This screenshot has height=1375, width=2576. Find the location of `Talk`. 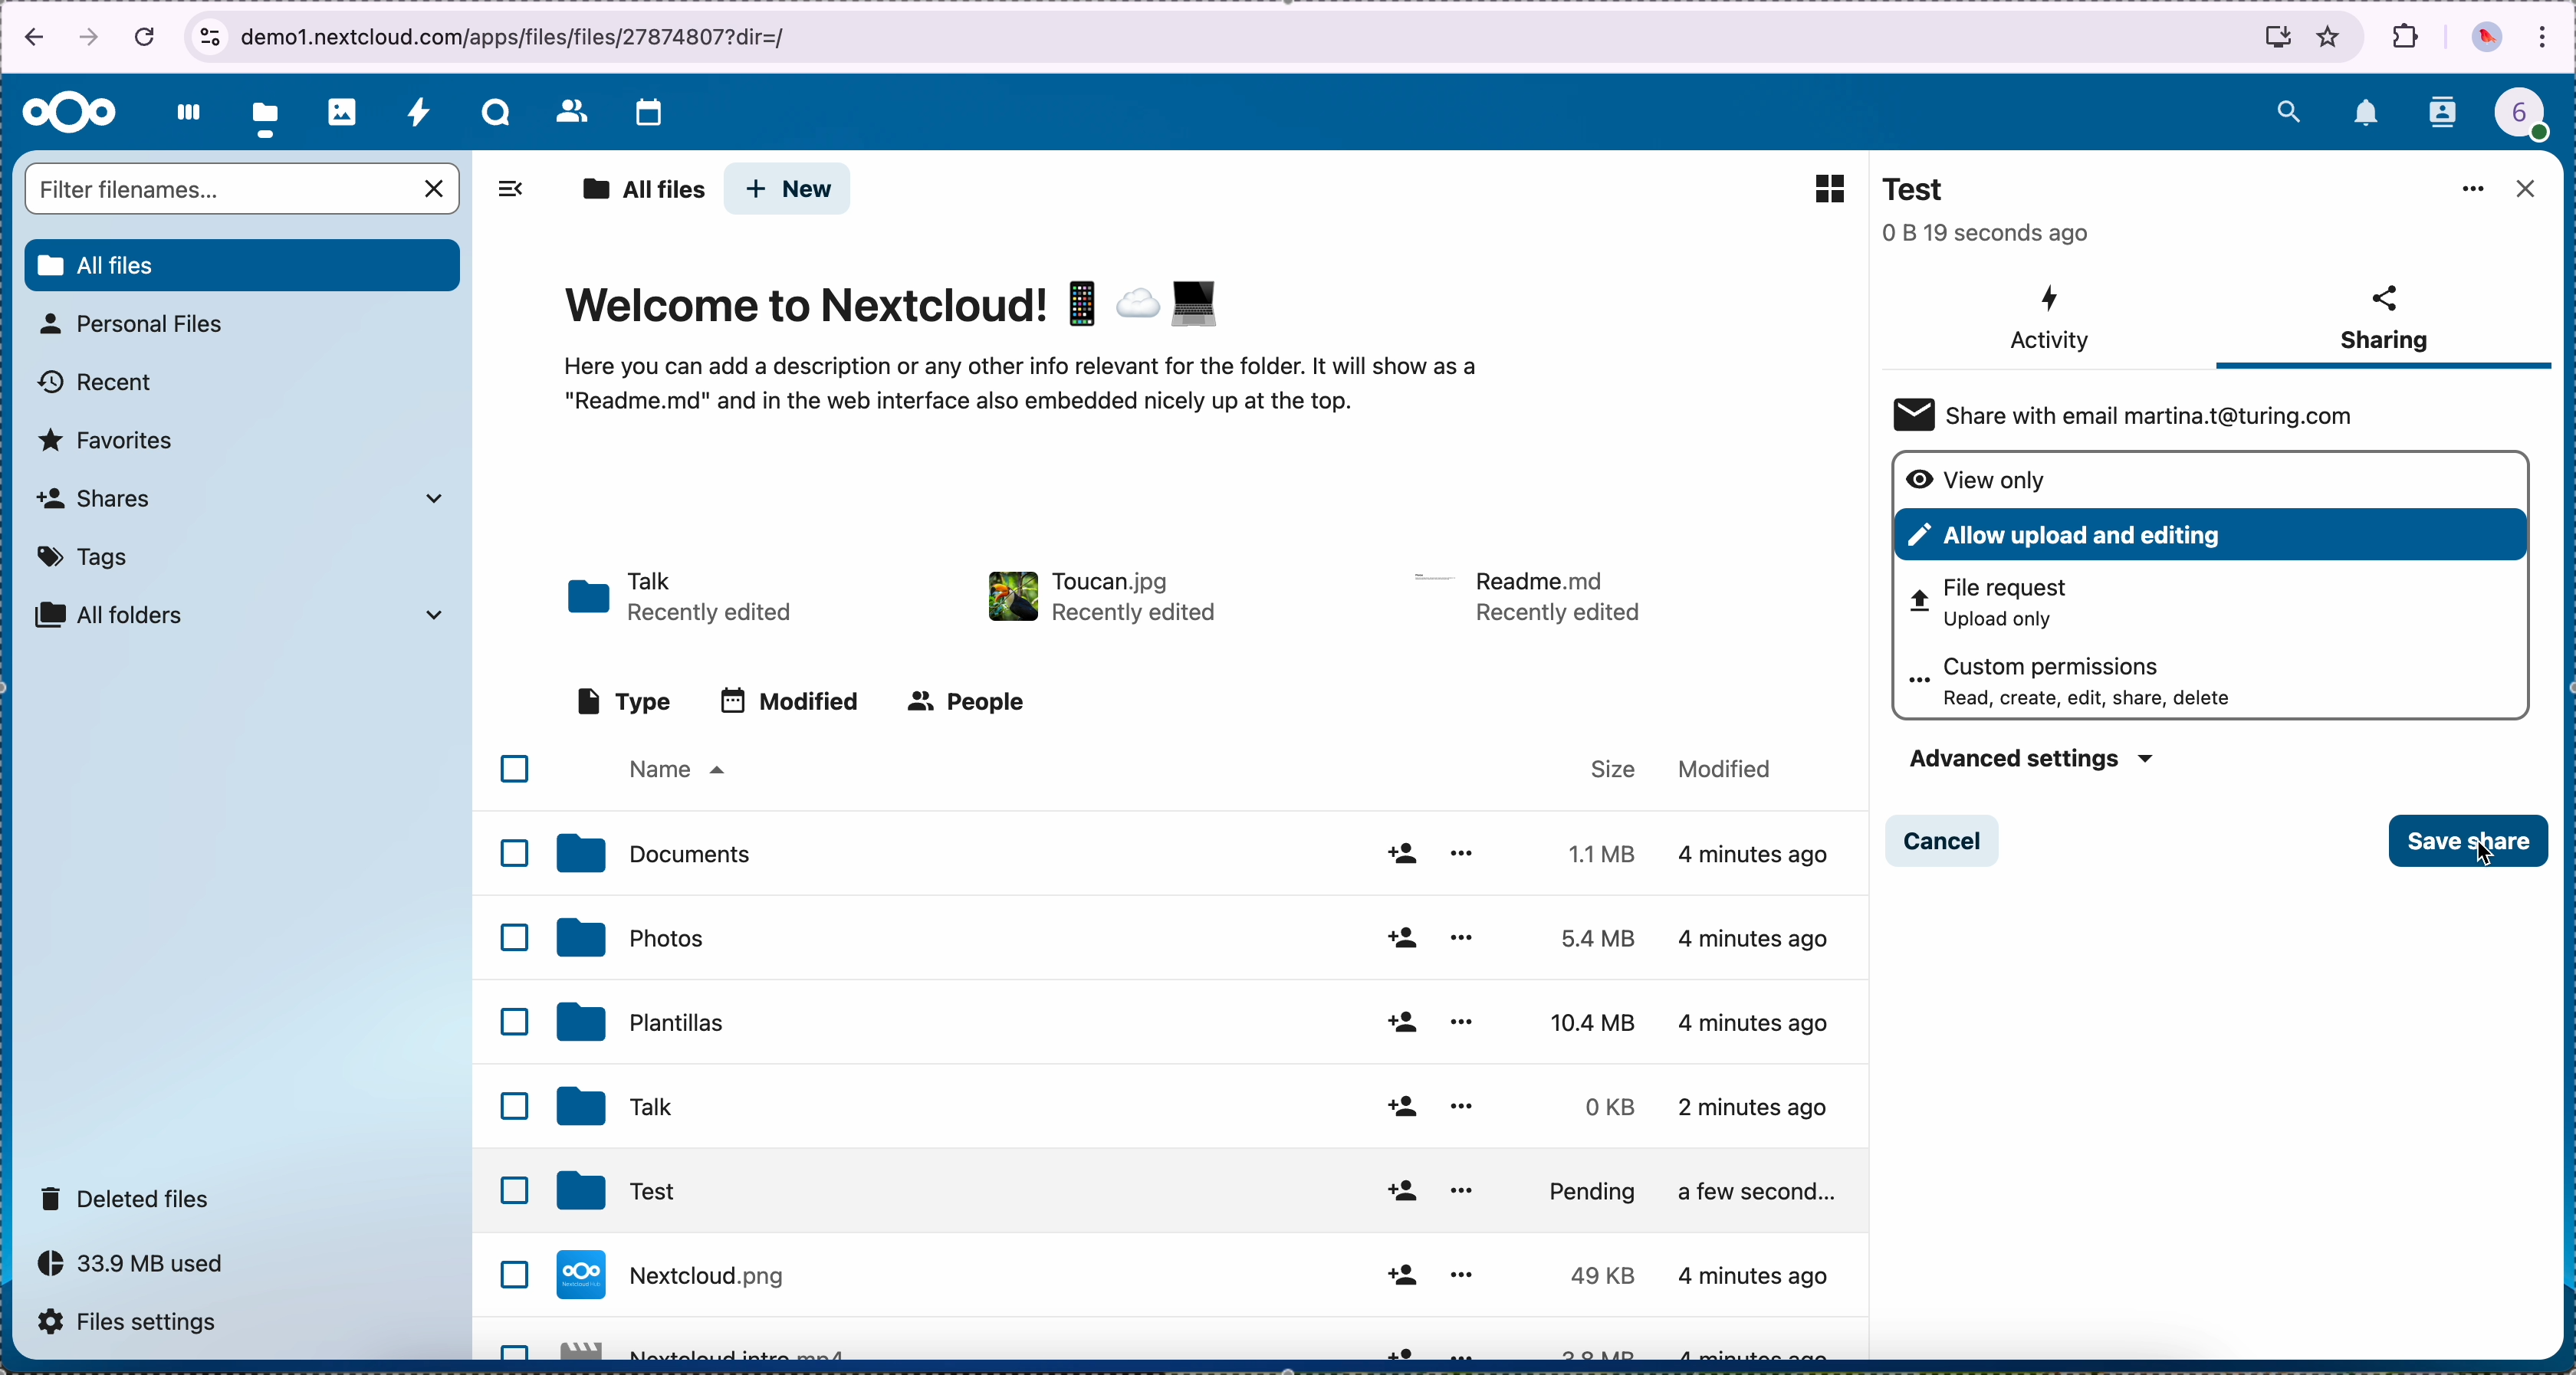

Talk is located at coordinates (1191, 1107).